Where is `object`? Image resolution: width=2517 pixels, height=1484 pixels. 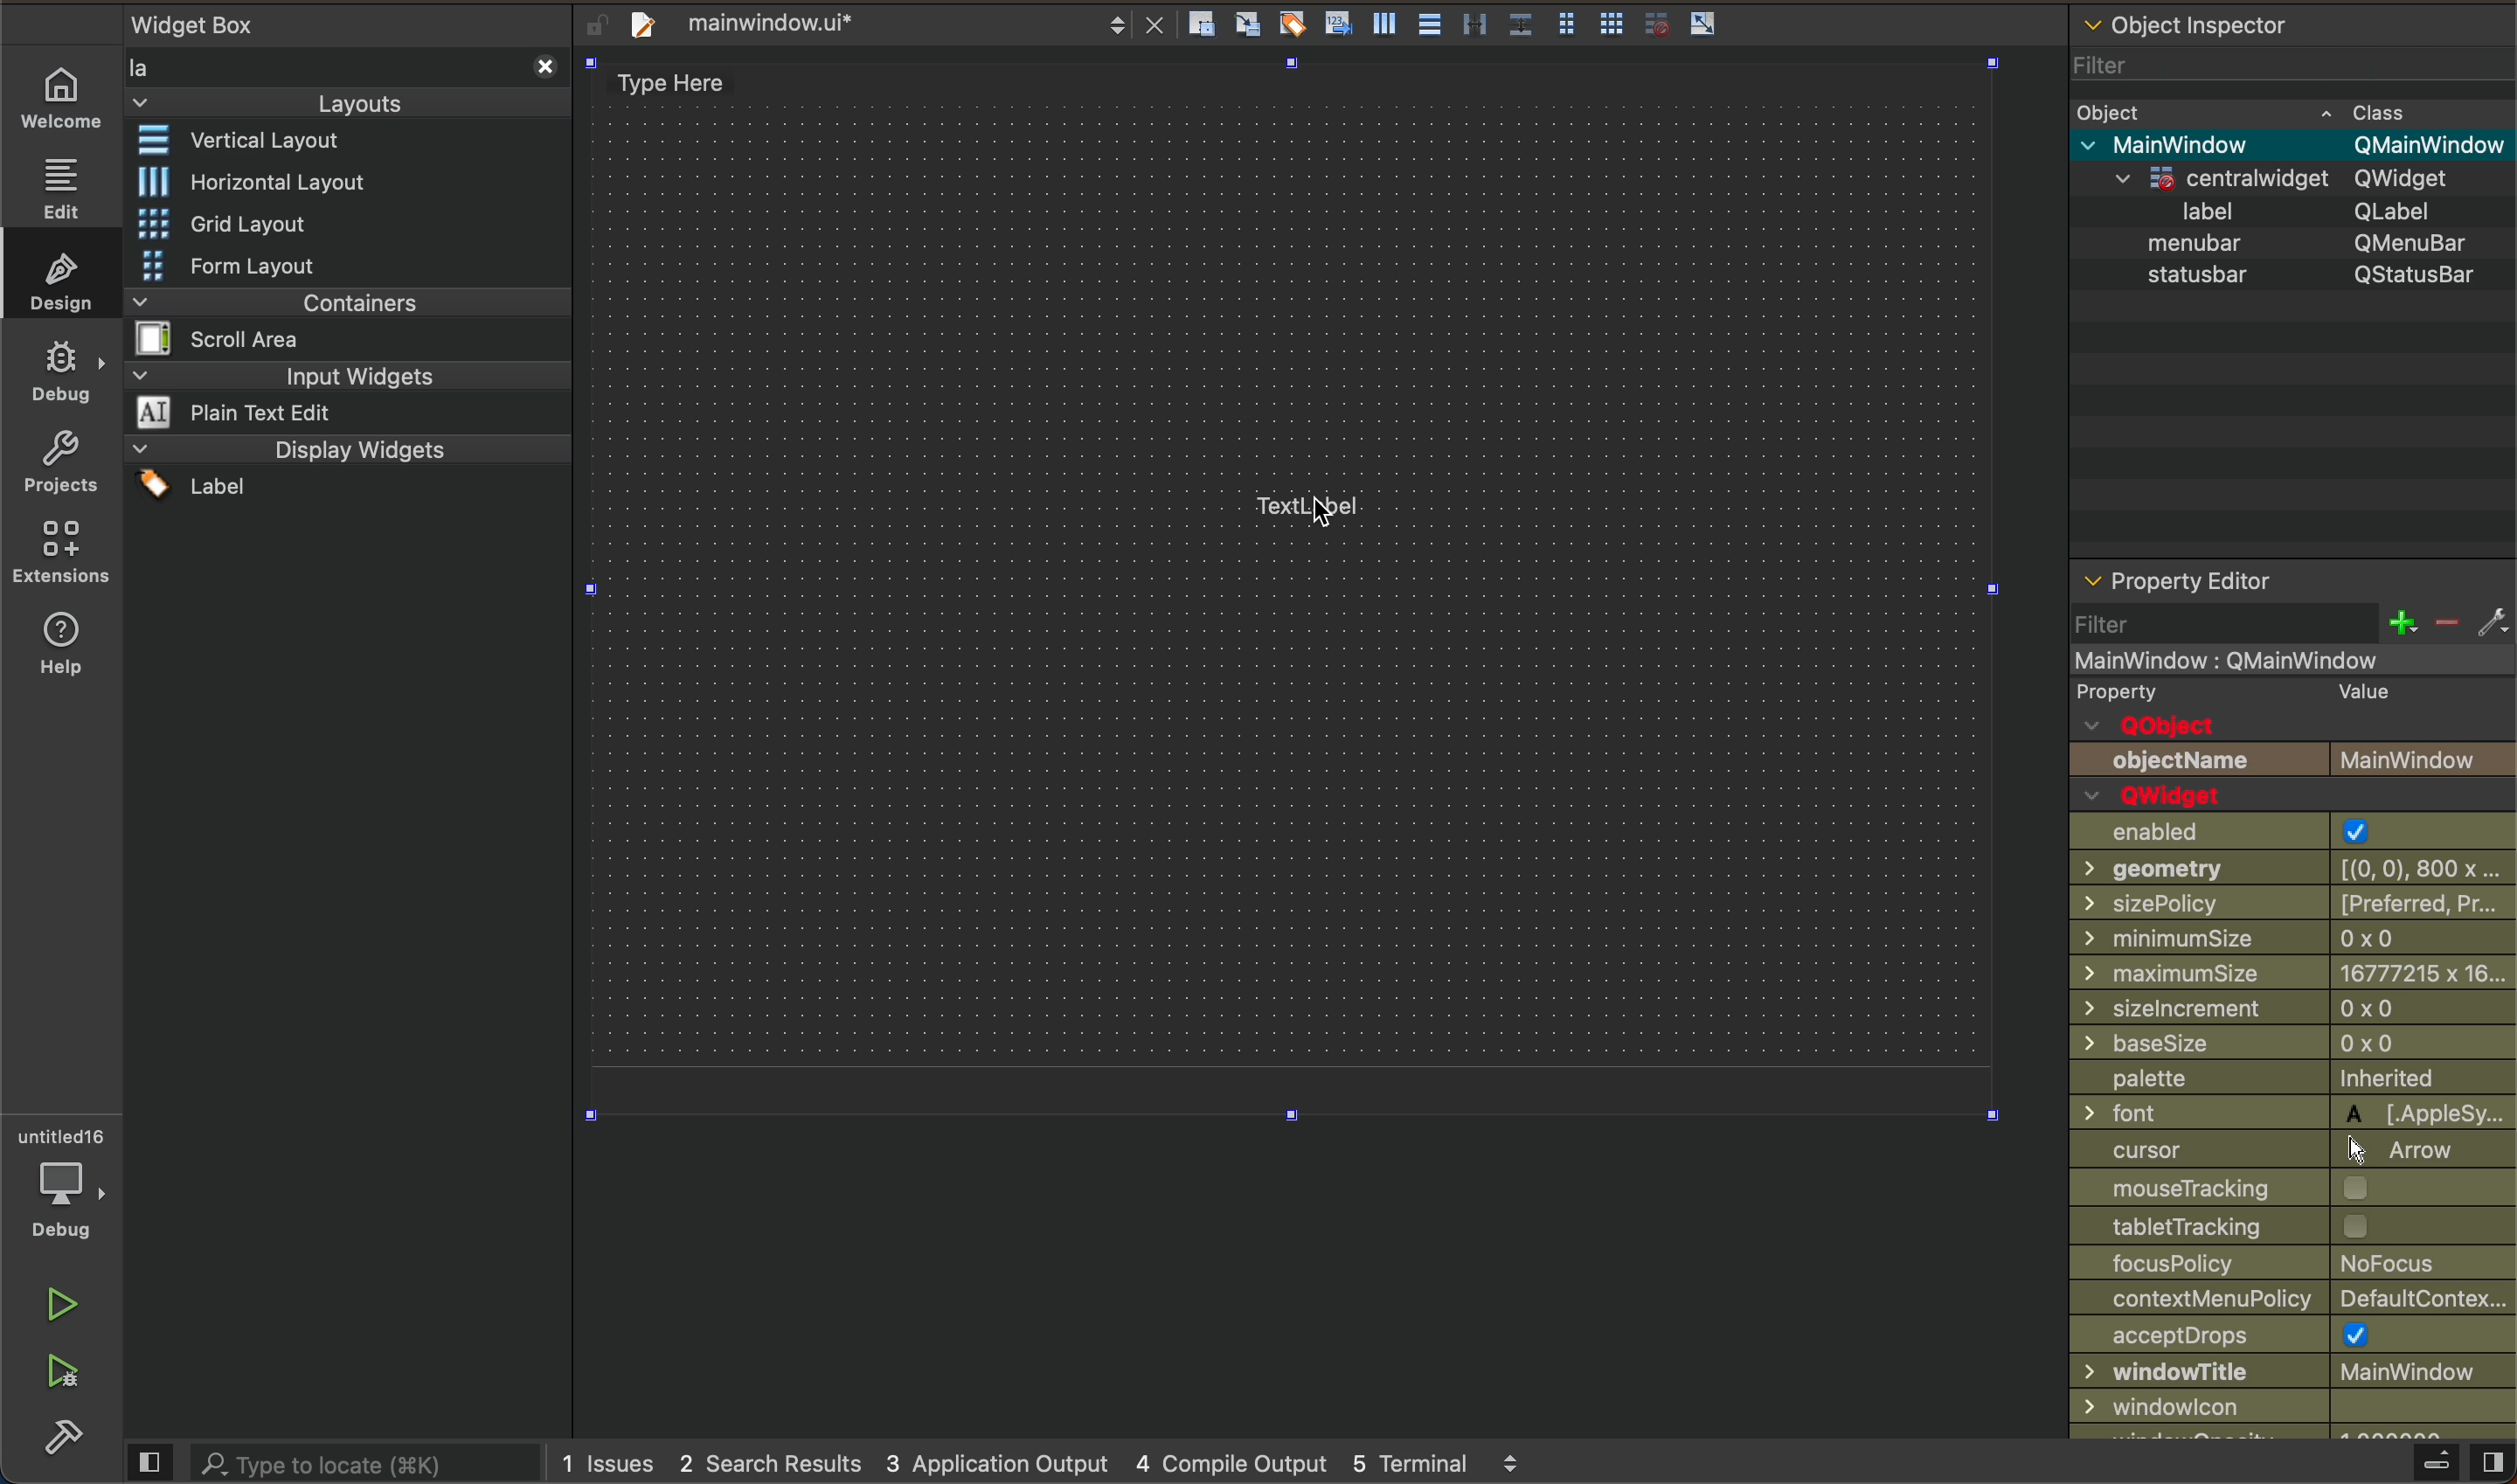
object is located at coordinates (2263, 113).